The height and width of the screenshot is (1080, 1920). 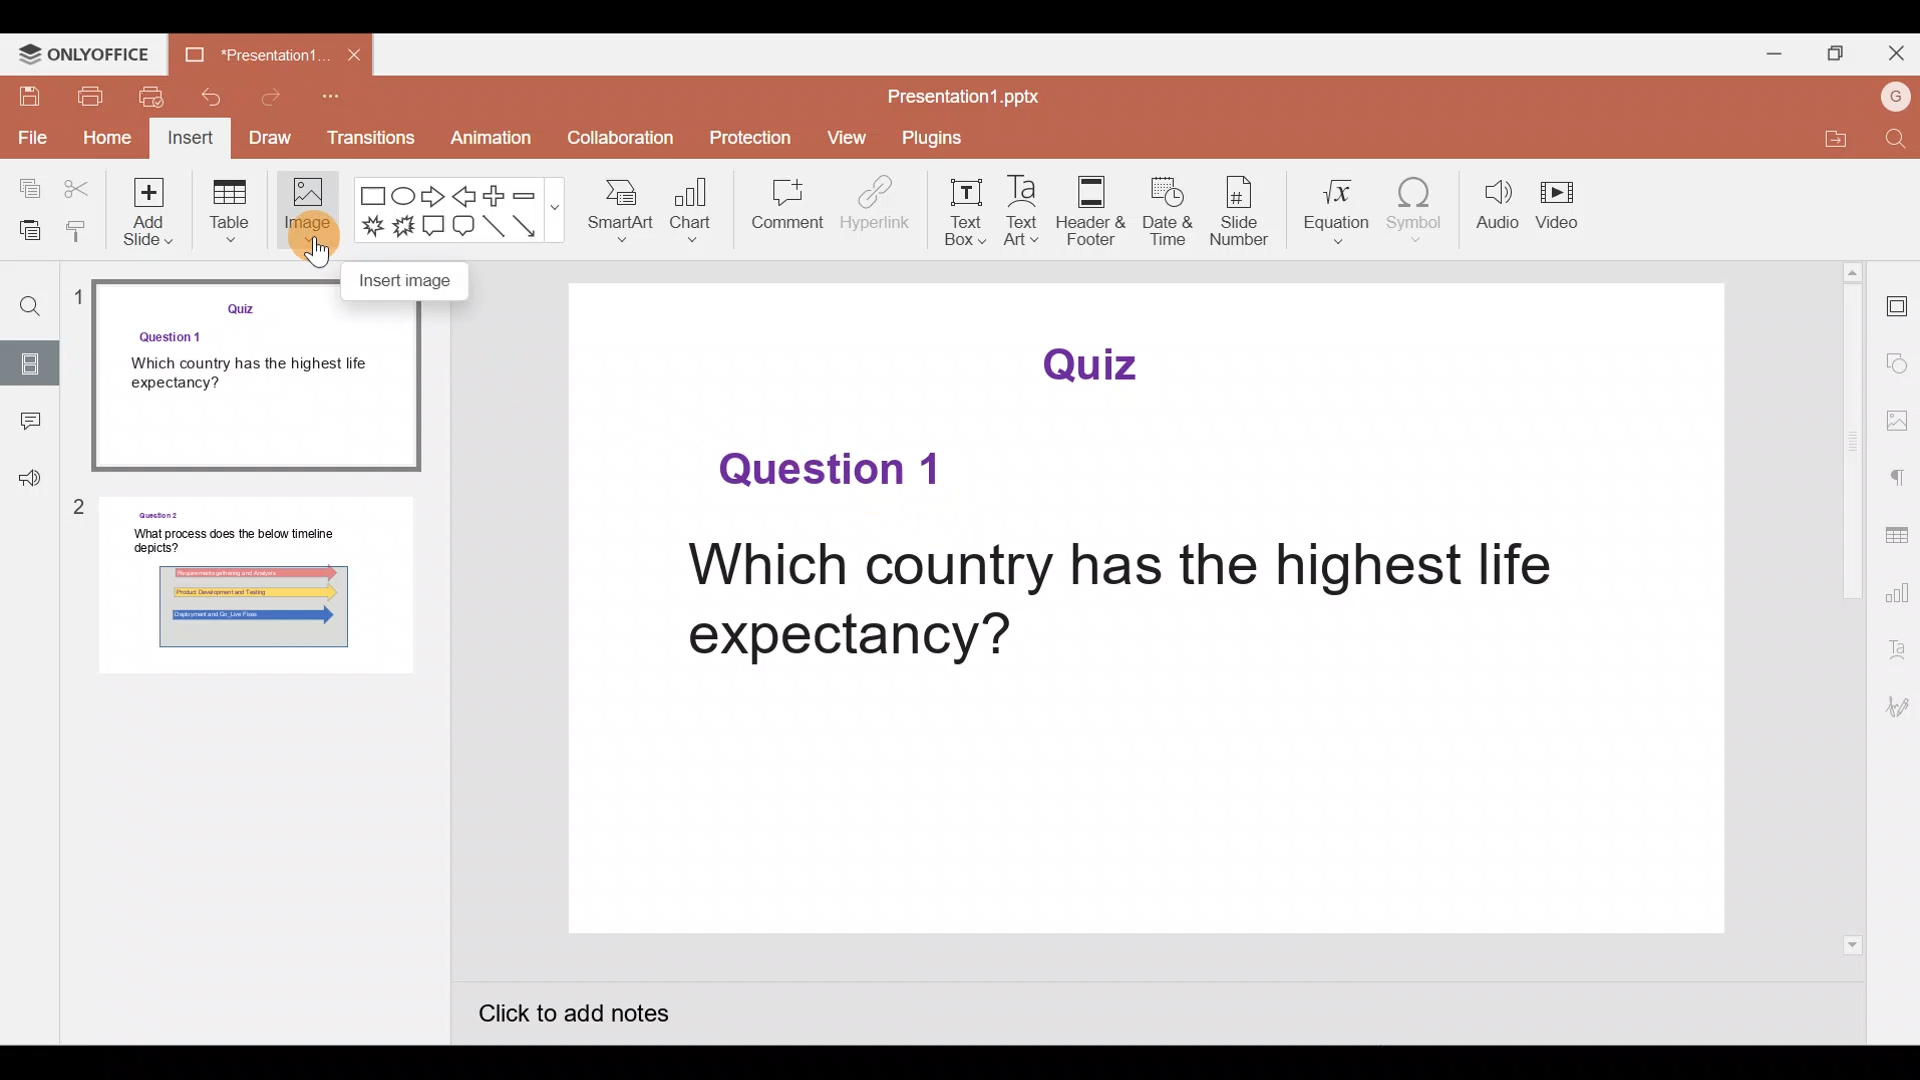 I want to click on Date & time, so click(x=1170, y=215).